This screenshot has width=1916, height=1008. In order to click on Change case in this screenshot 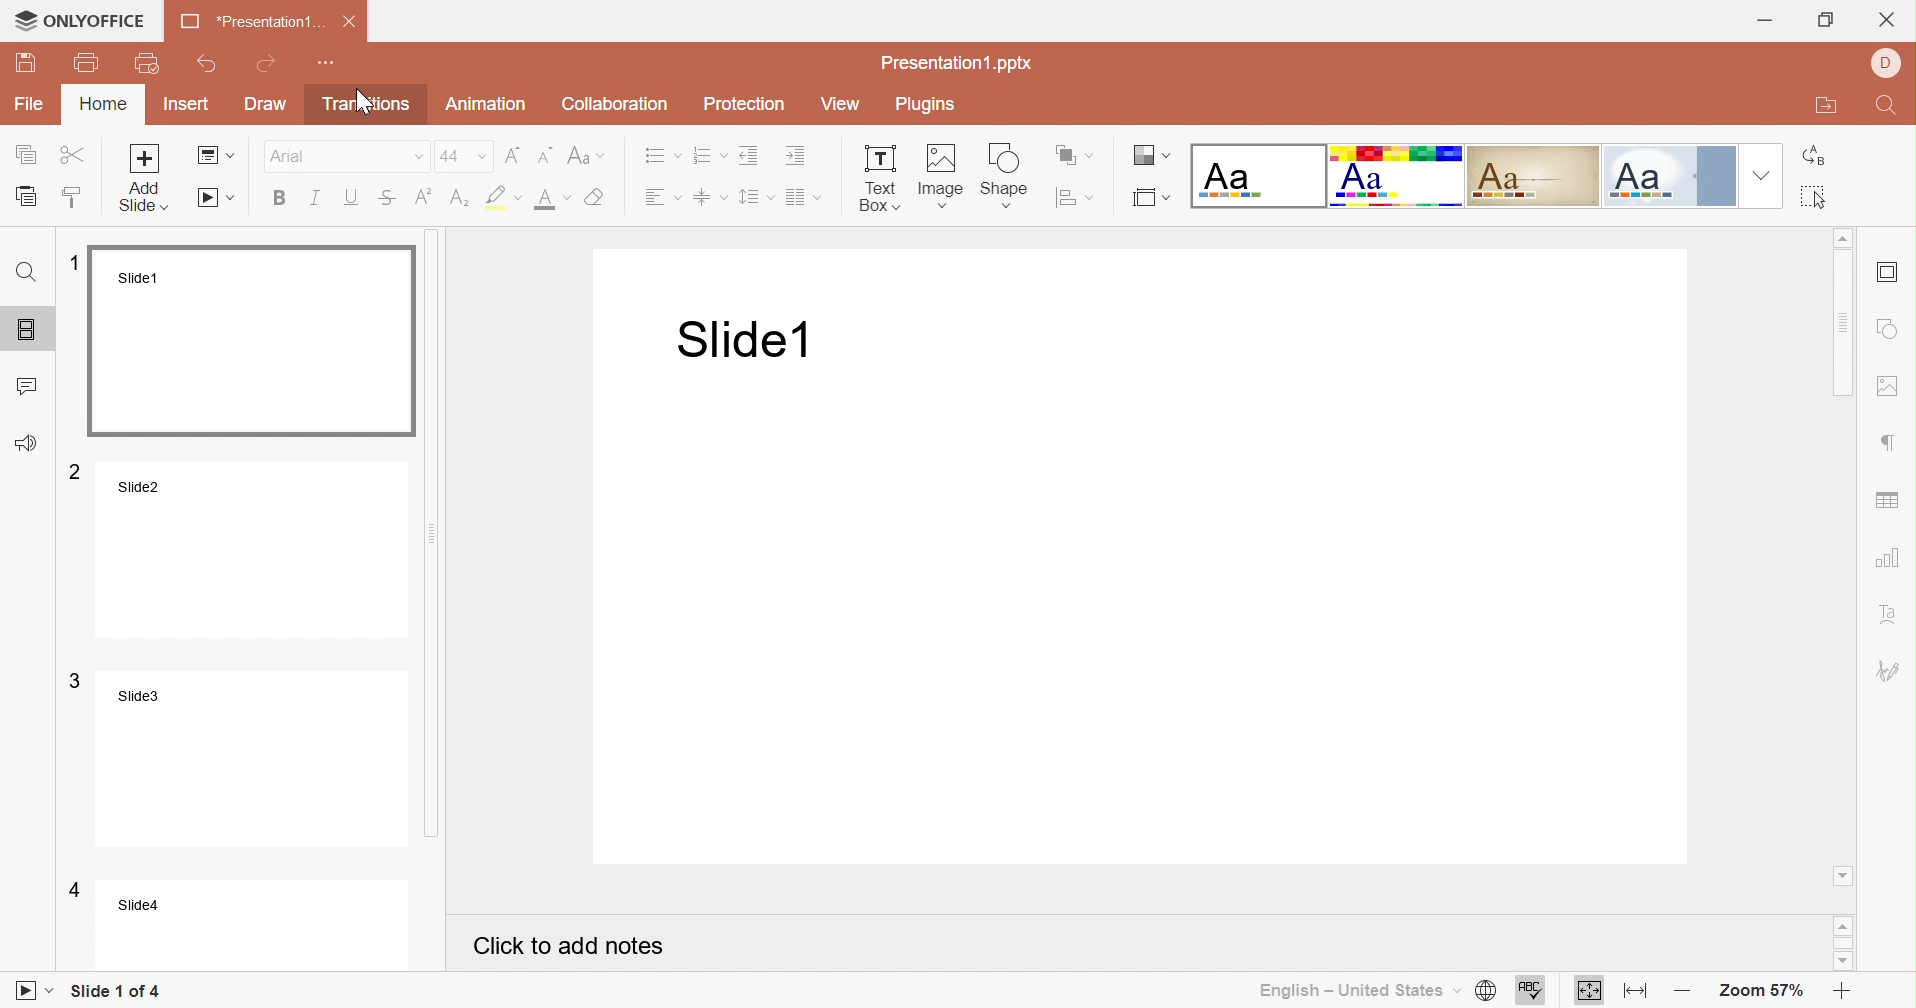, I will do `click(586, 156)`.